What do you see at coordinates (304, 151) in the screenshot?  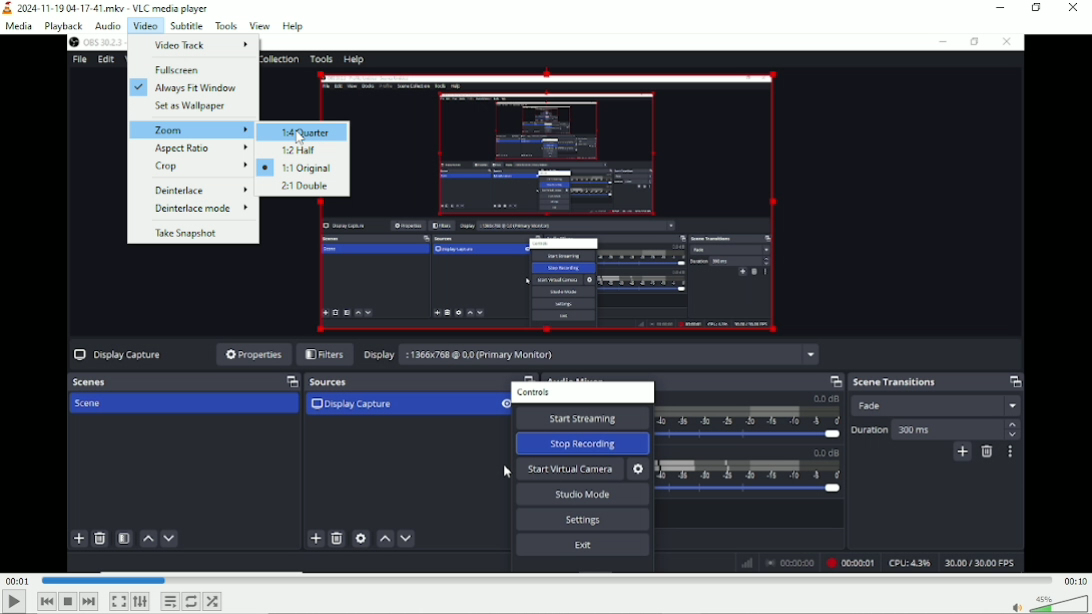 I see `half` at bounding box center [304, 151].